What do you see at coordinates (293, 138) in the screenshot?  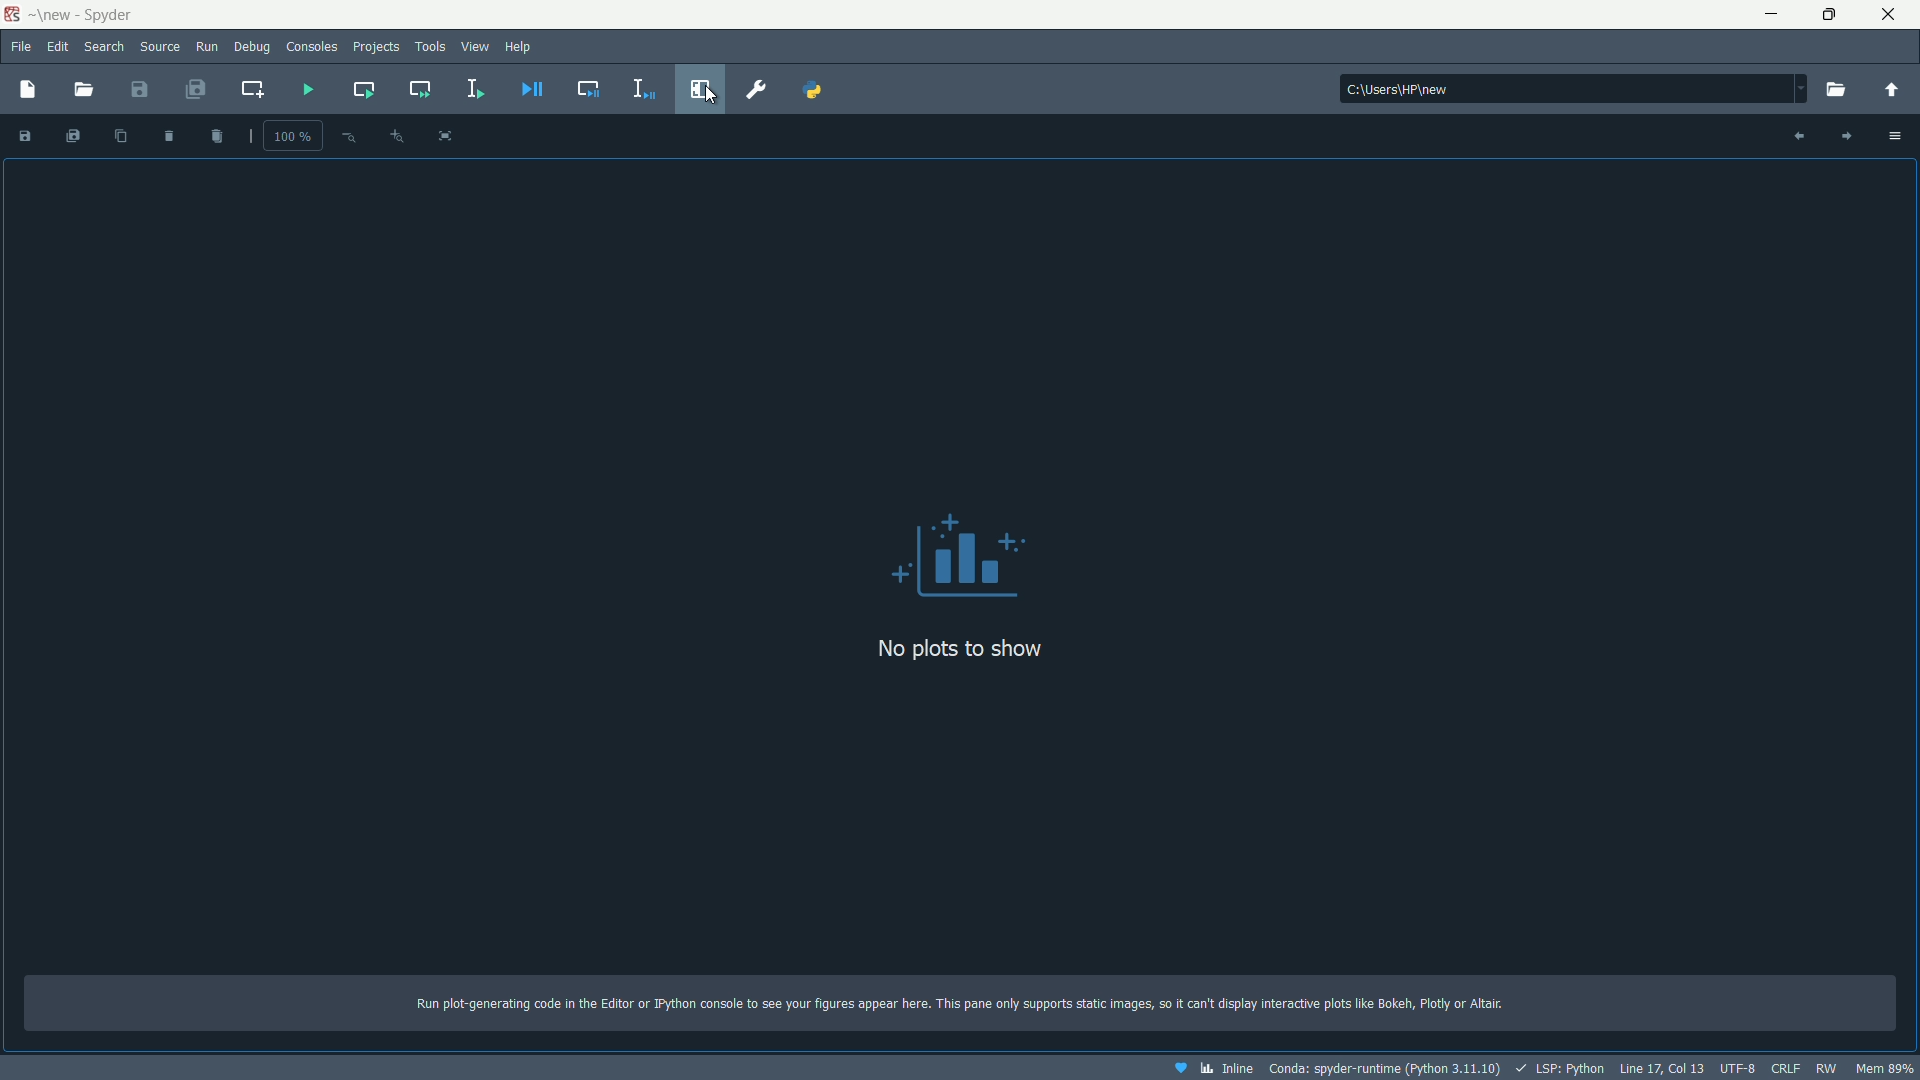 I see `100%` at bounding box center [293, 138].